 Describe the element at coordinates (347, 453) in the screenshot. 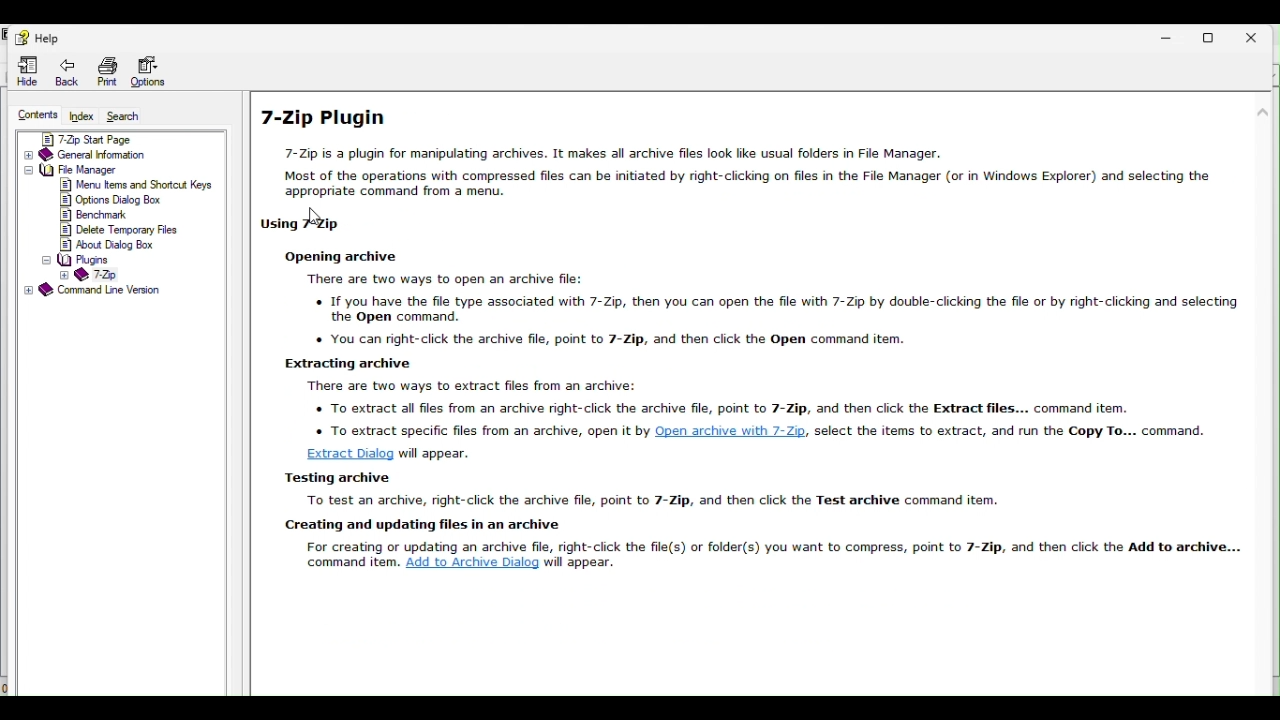

I see `Extract Dialog` at that location.